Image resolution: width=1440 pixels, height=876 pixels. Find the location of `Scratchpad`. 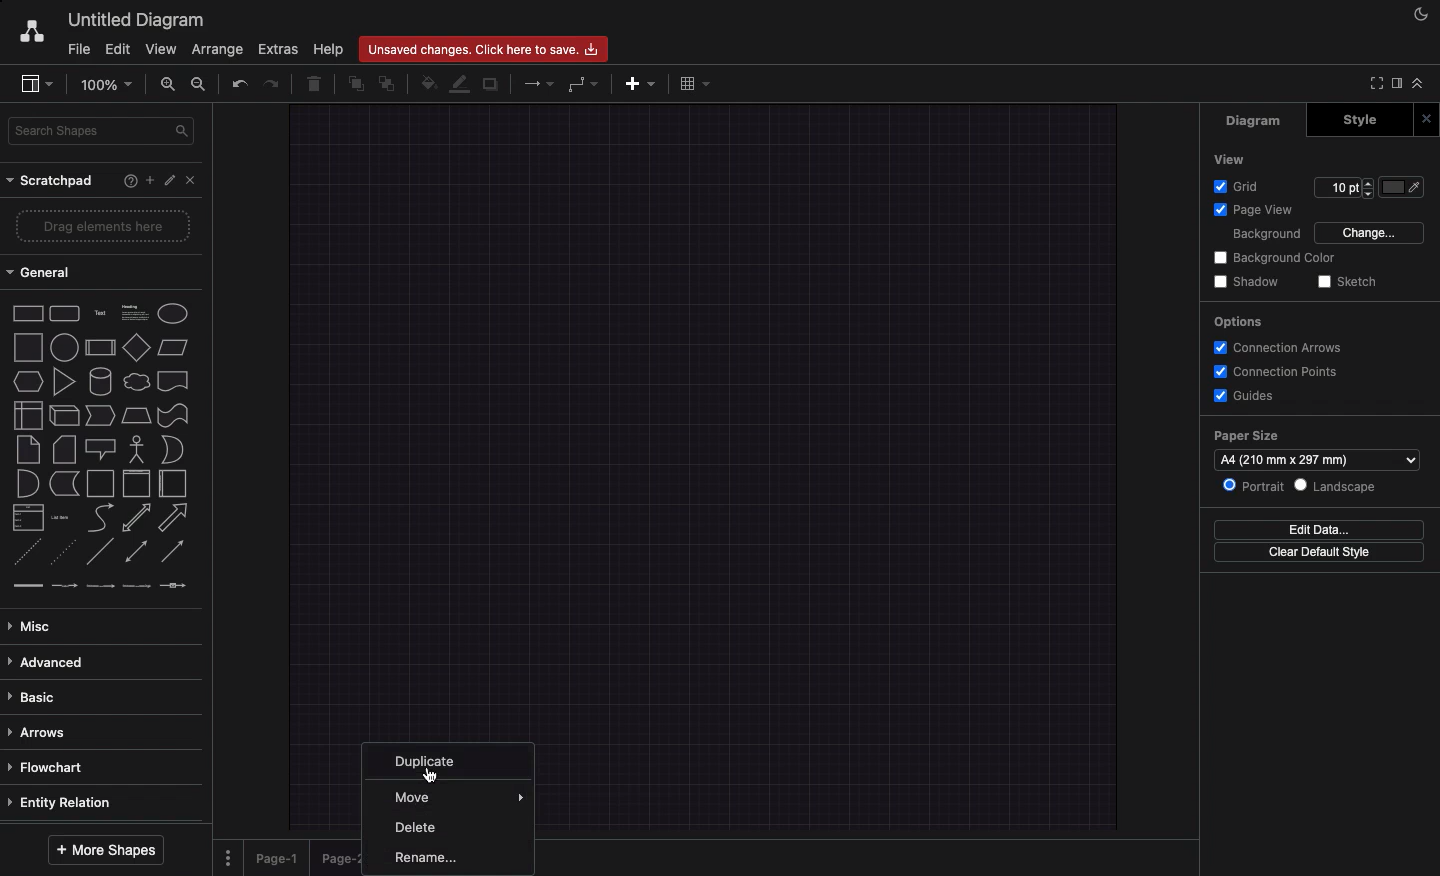

Scratchpad is located at coordinates (53, 182).